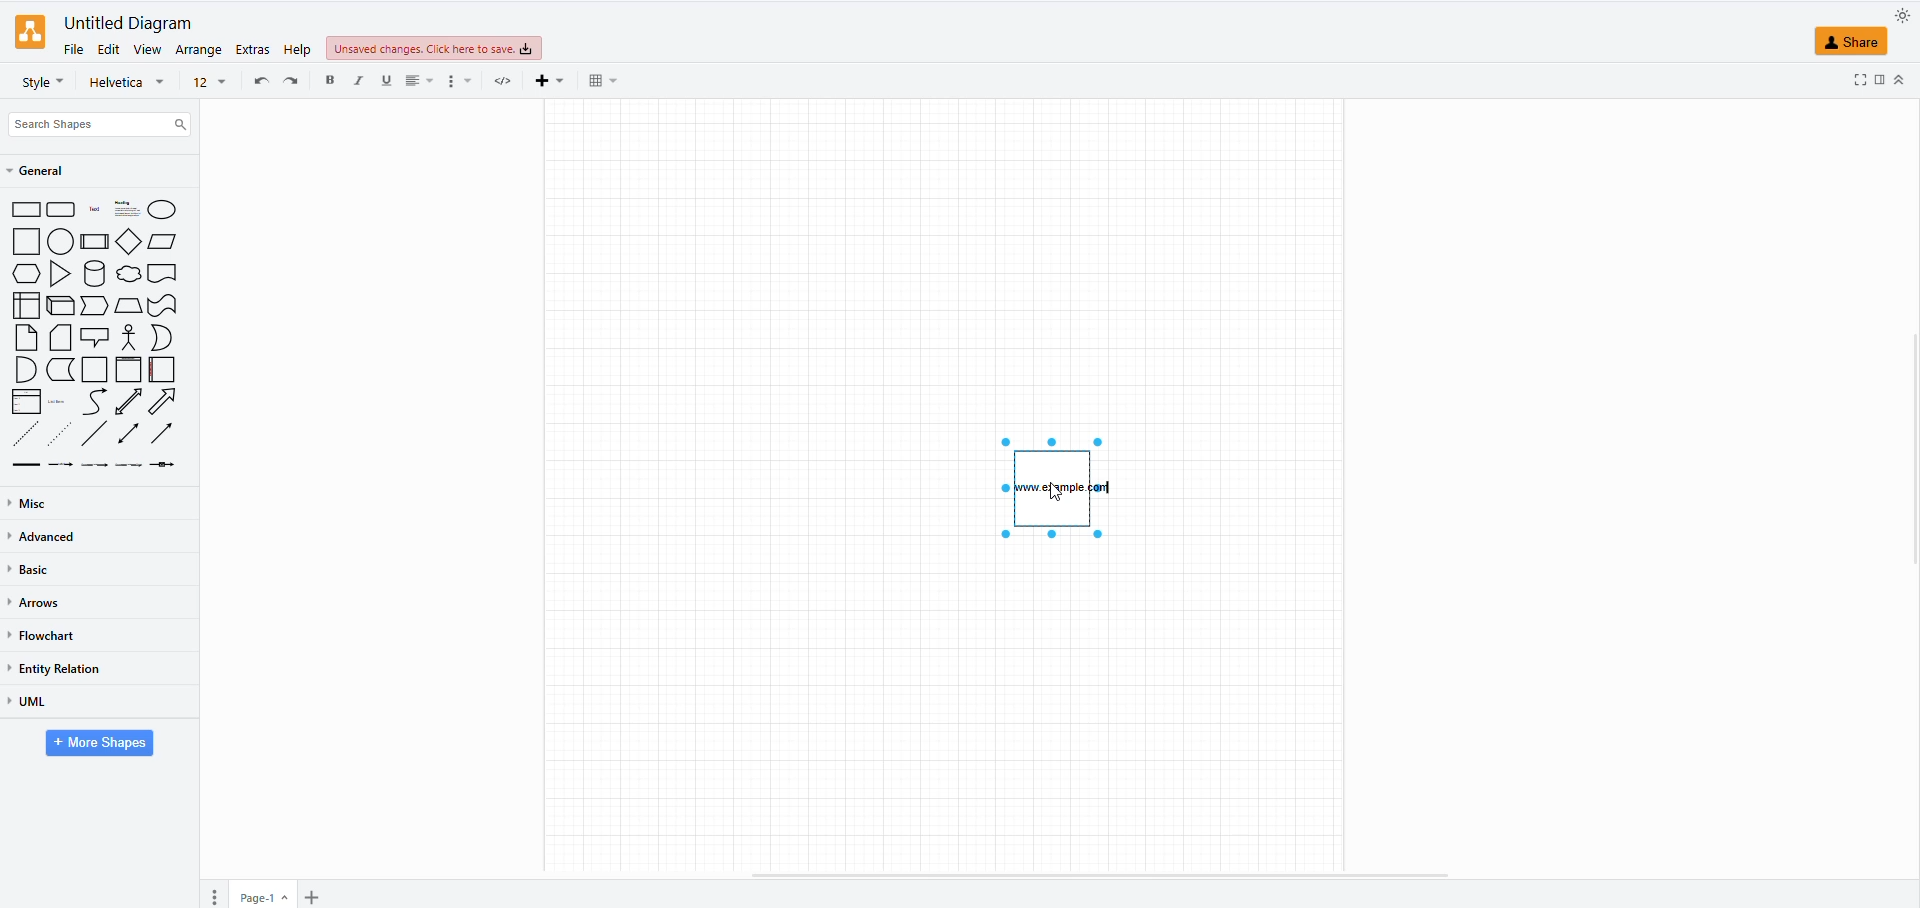  What do you see at coordinates (603, 80) in the screenshot?
I see `table` at bounding box center [603, 80].